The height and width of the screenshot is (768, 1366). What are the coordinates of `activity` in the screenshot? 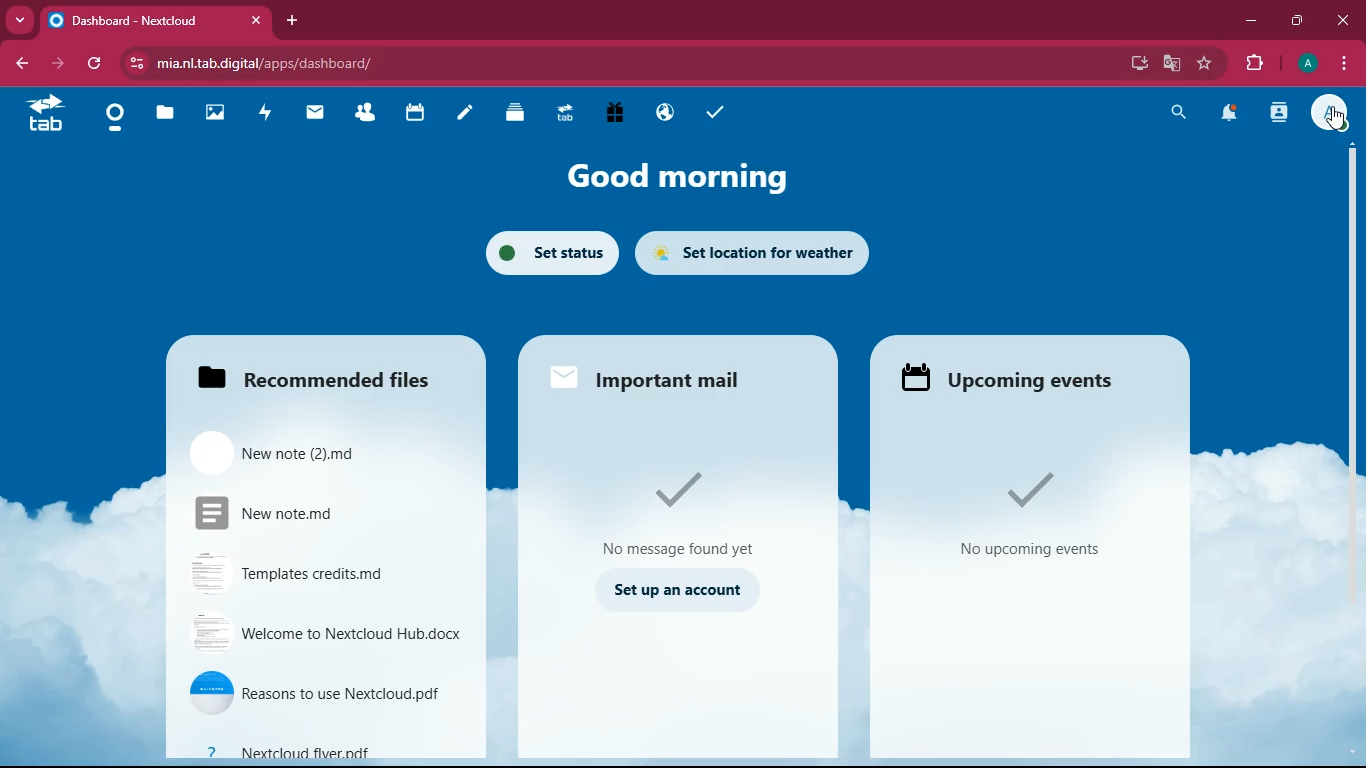 It's located at (1280, 115).